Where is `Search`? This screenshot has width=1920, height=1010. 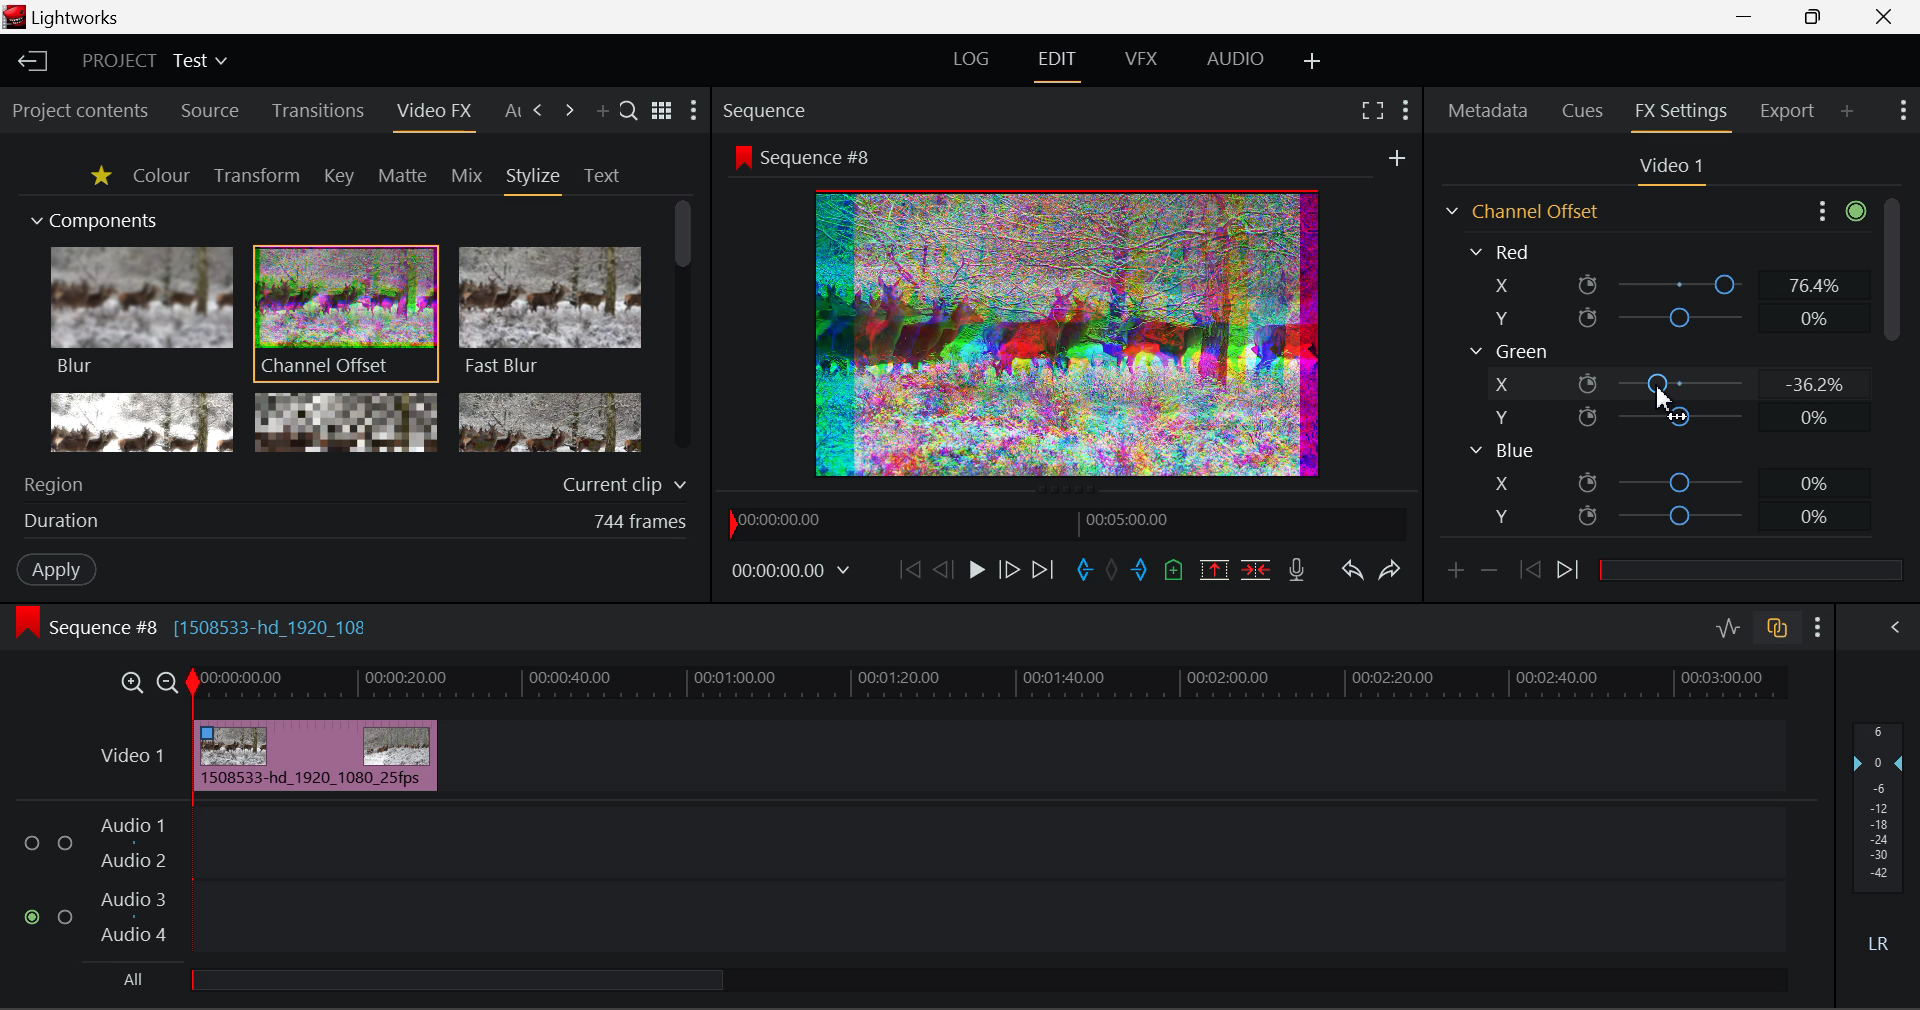 Search is located at coordinates (629, 110).